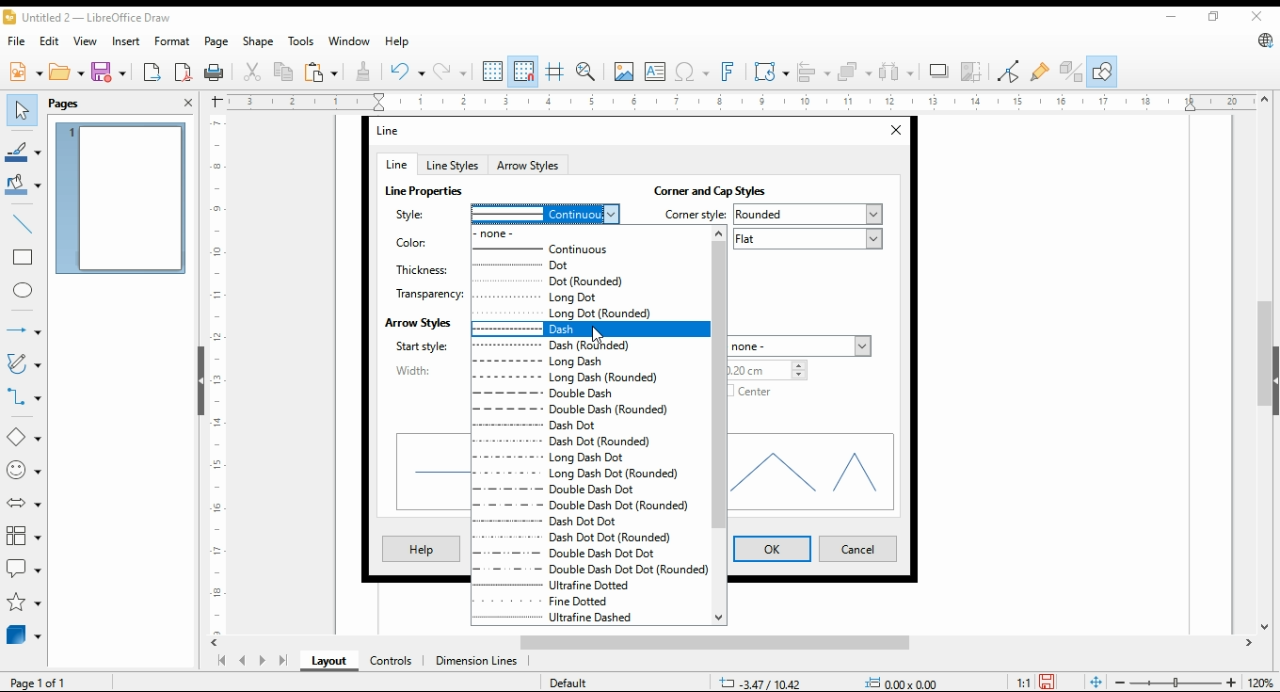 Image resolution: width=1280 pixels, height=692 pixels. Describe the element at coordinates (589, 234) in the screenshot. I see `none` at that location.